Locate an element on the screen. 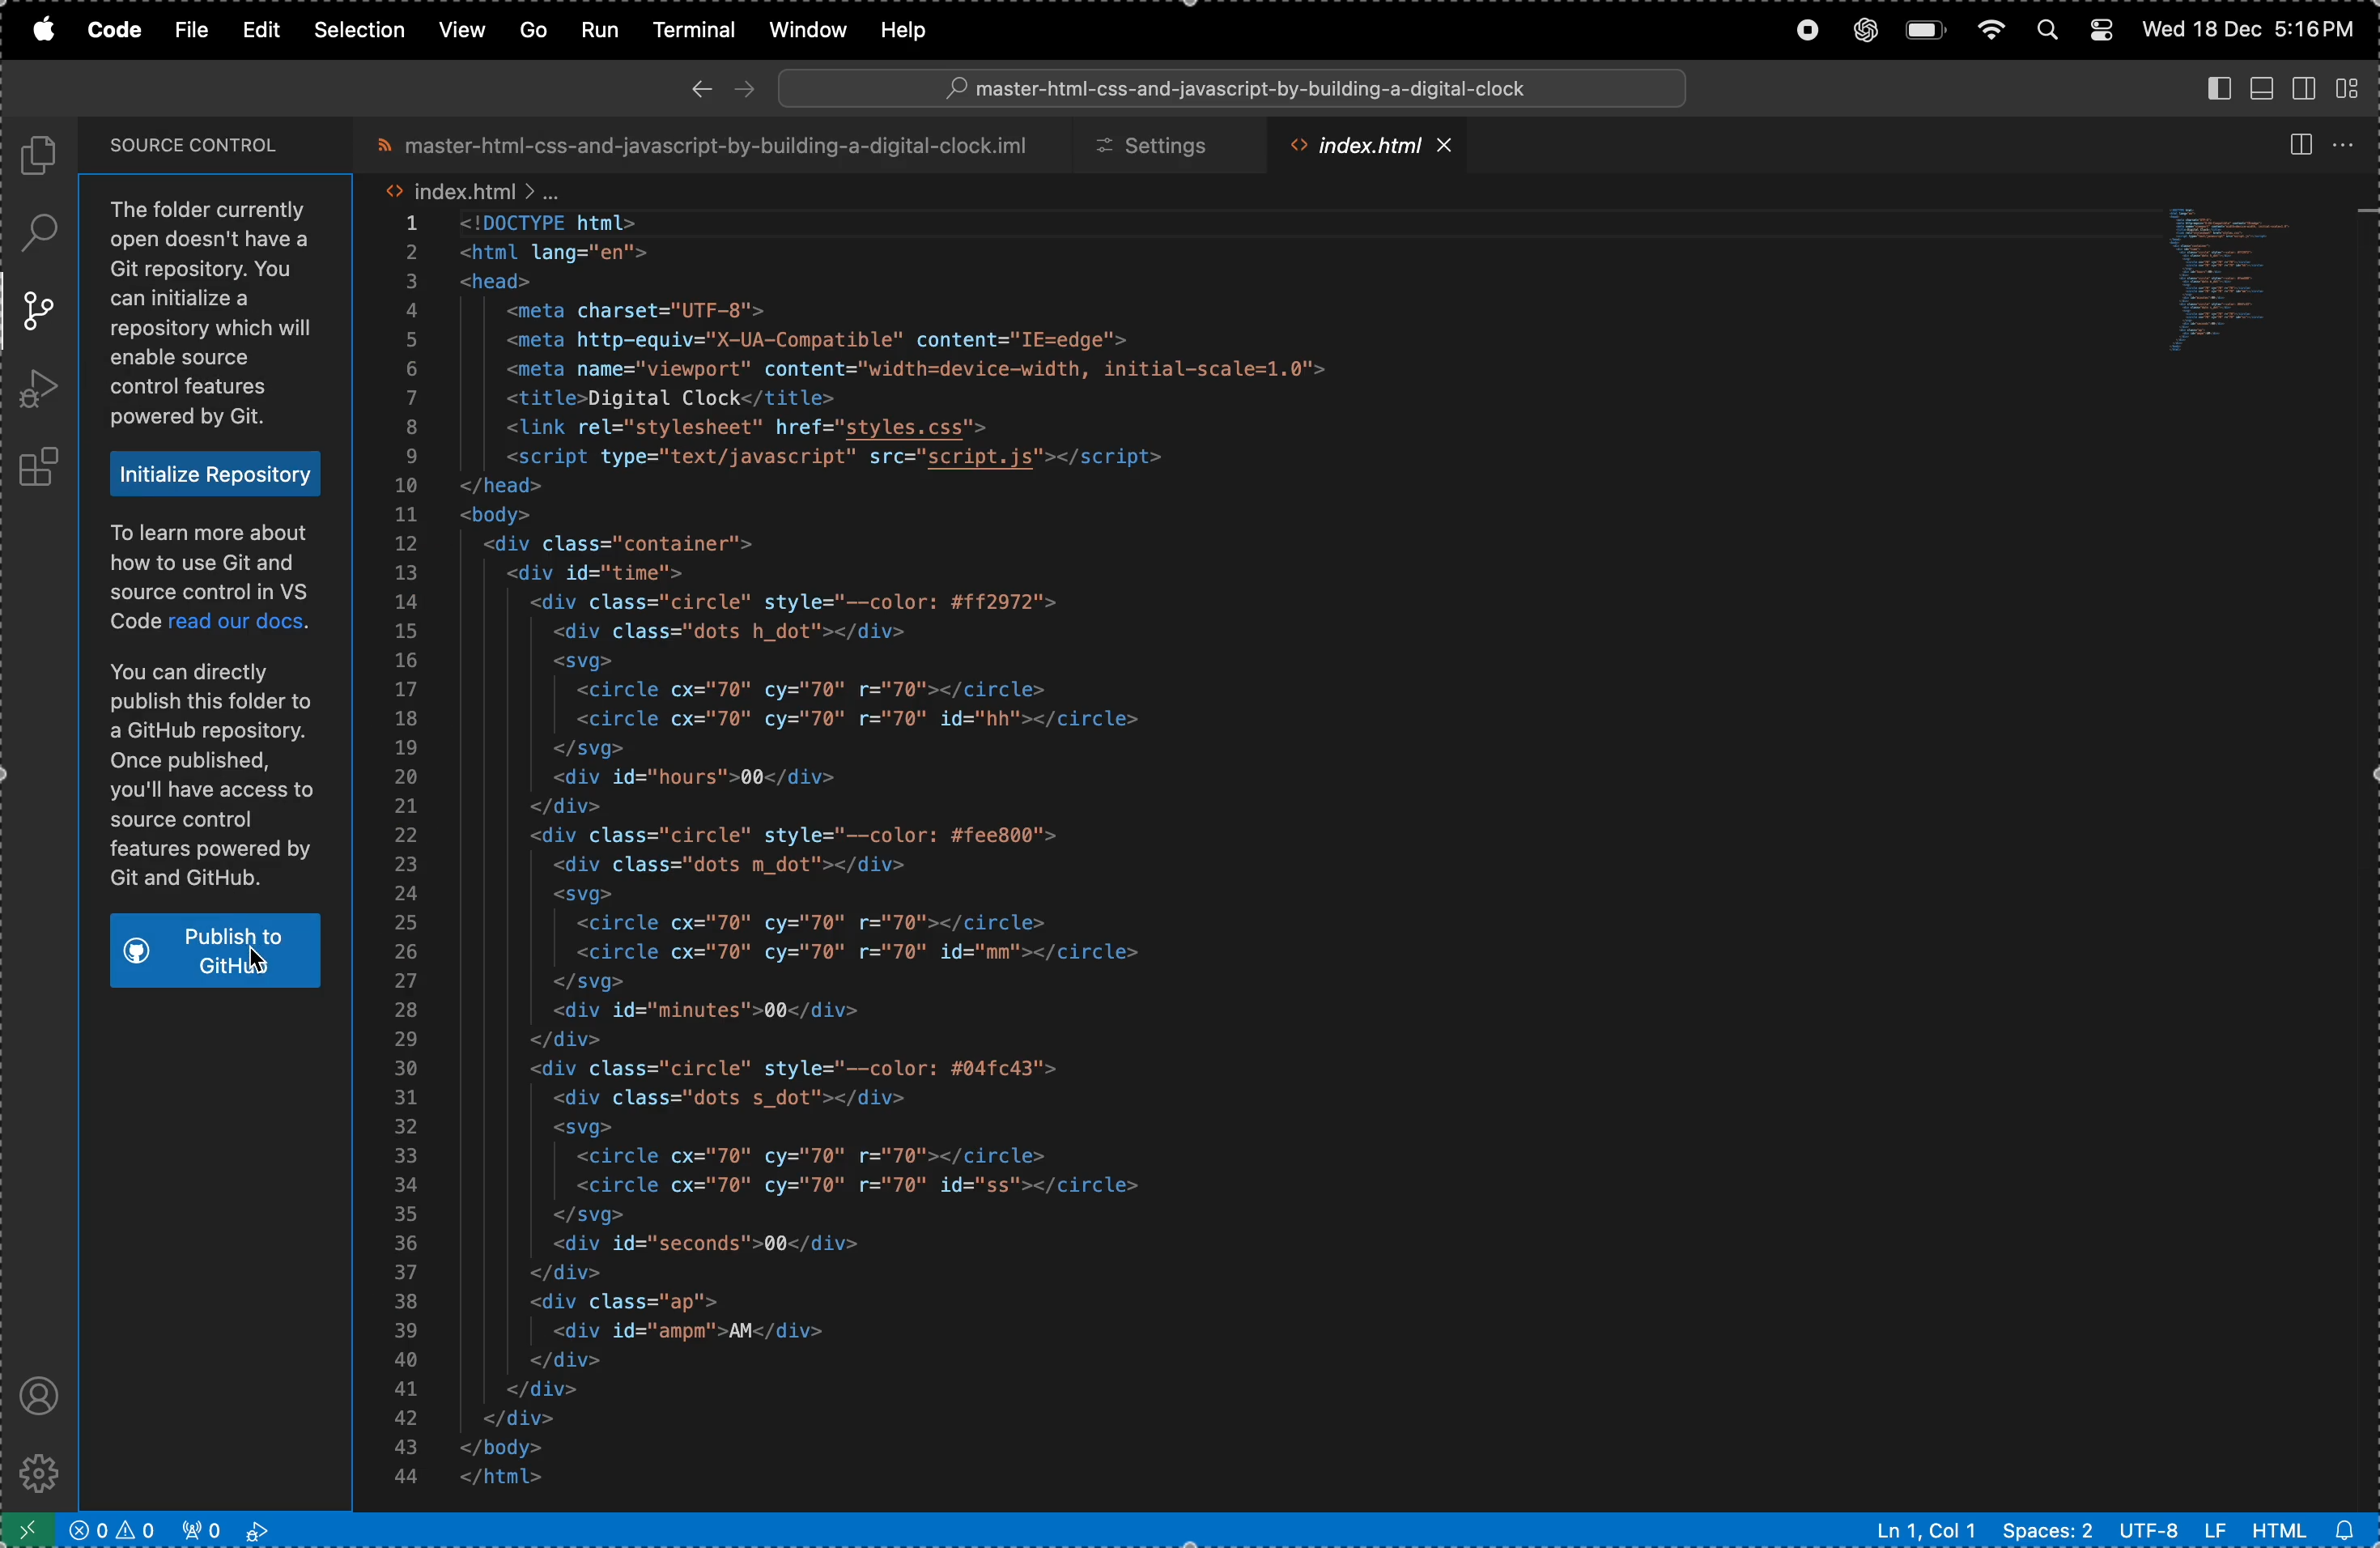 The image size is (2380, 1548). </head> is located at coordinates (506, 488).